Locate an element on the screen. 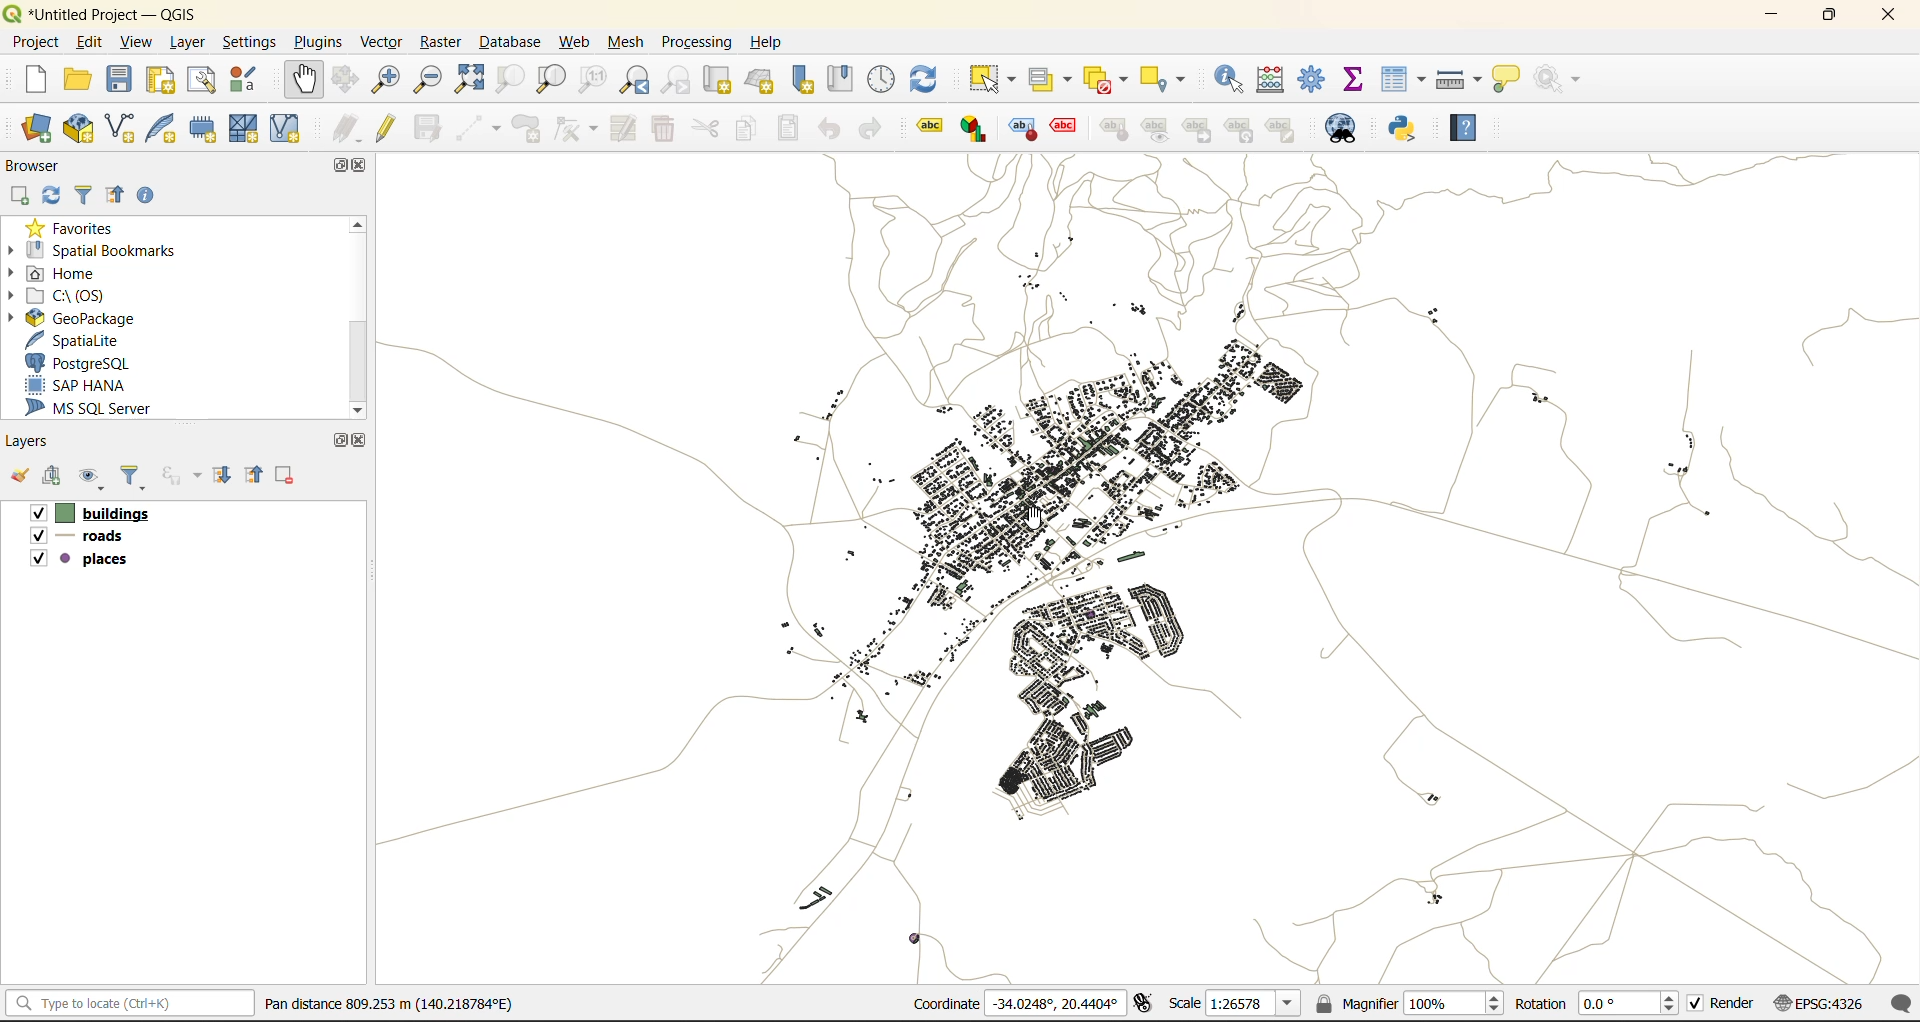 The width and height of the screenshot is (1920, 1022). ms sql server is located at coordinates (99, 407).